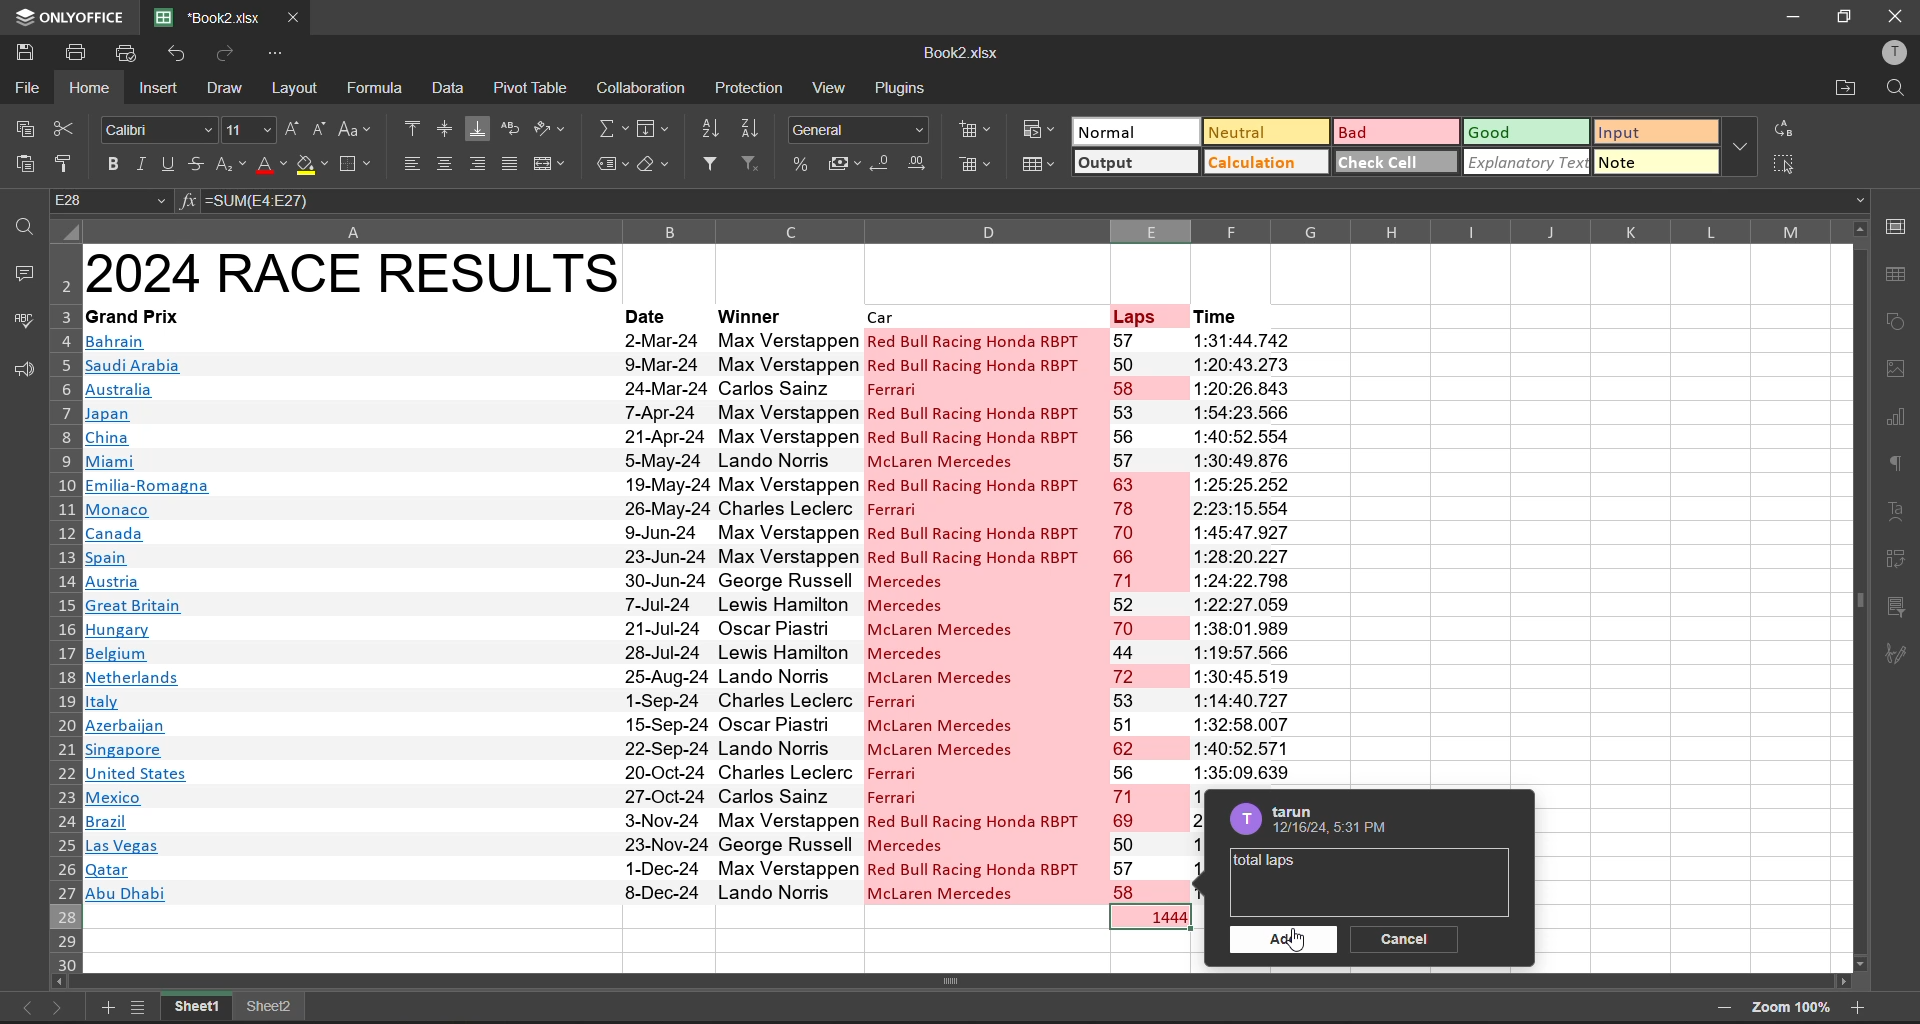  I want to click on scrollbar, so click(959, 980).